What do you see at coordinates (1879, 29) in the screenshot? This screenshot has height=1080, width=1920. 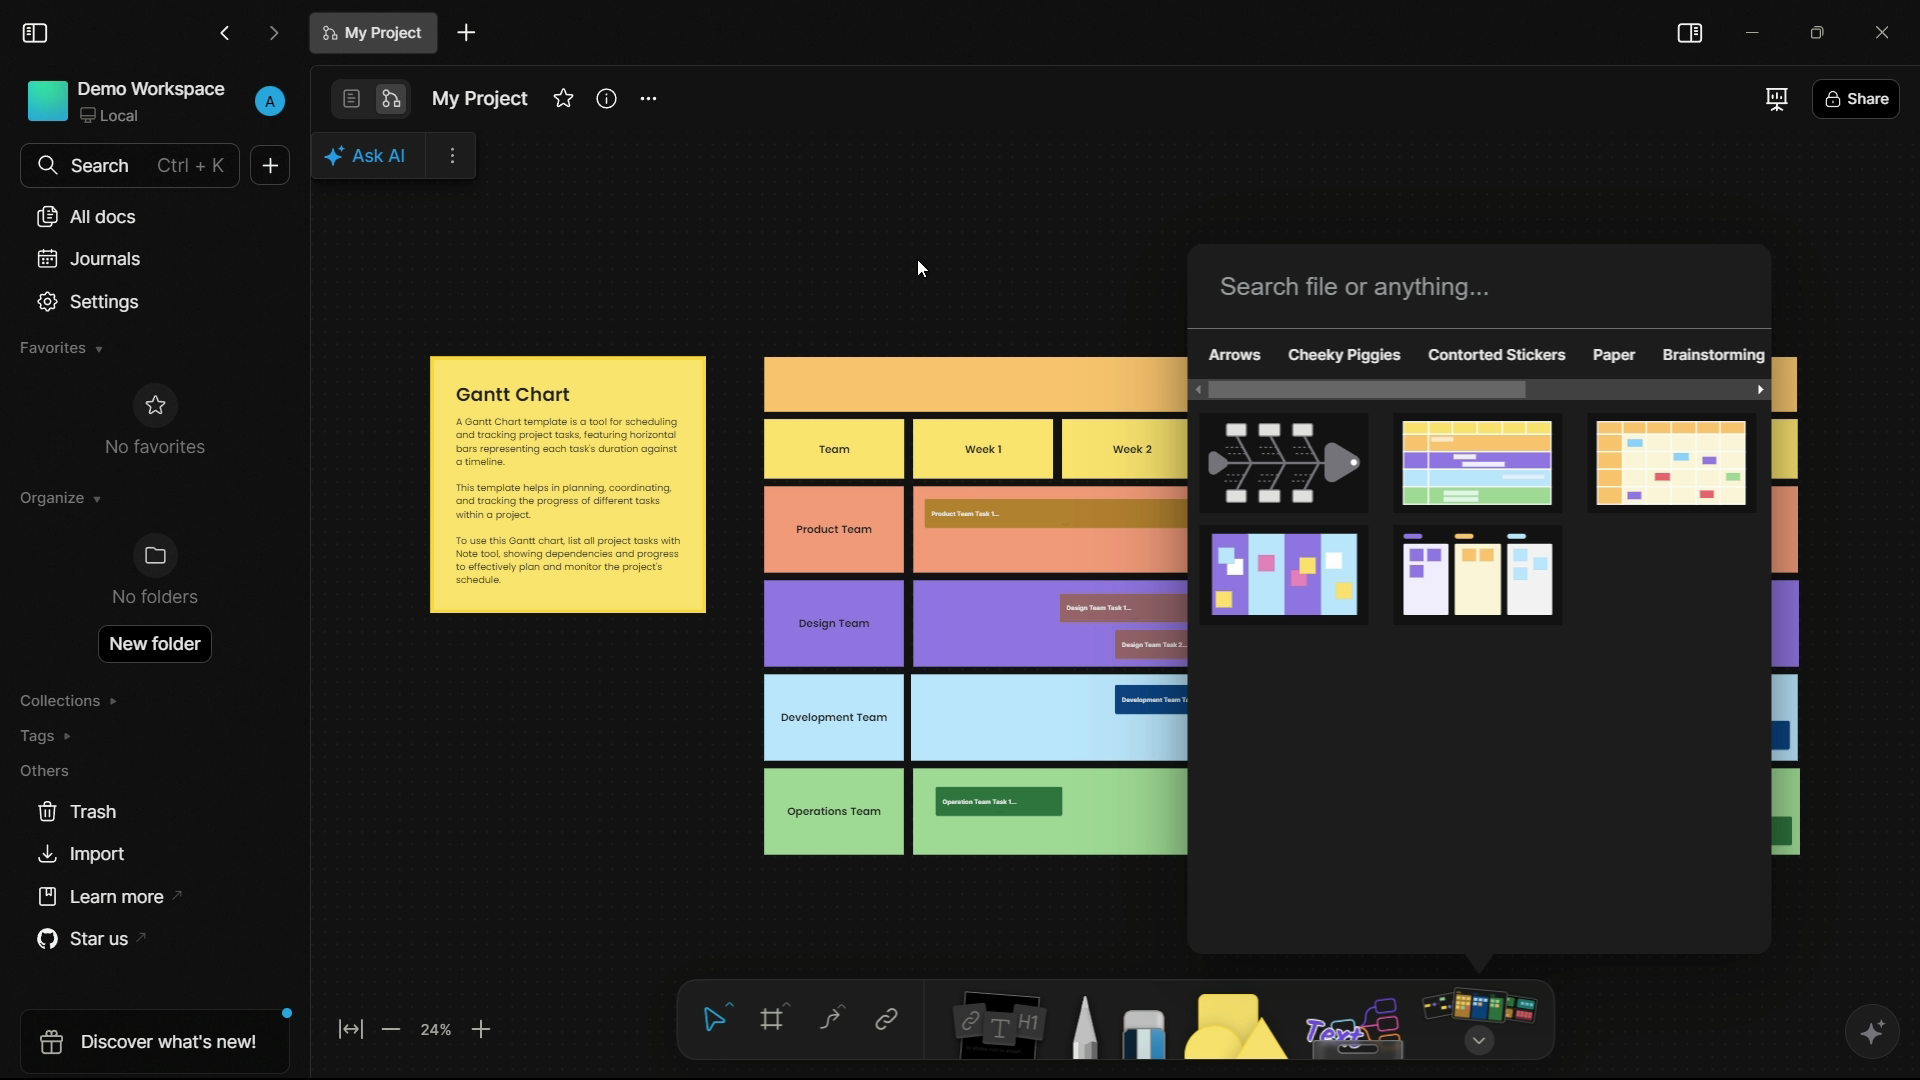 I see `close app` at bounding box center [1879, 29].